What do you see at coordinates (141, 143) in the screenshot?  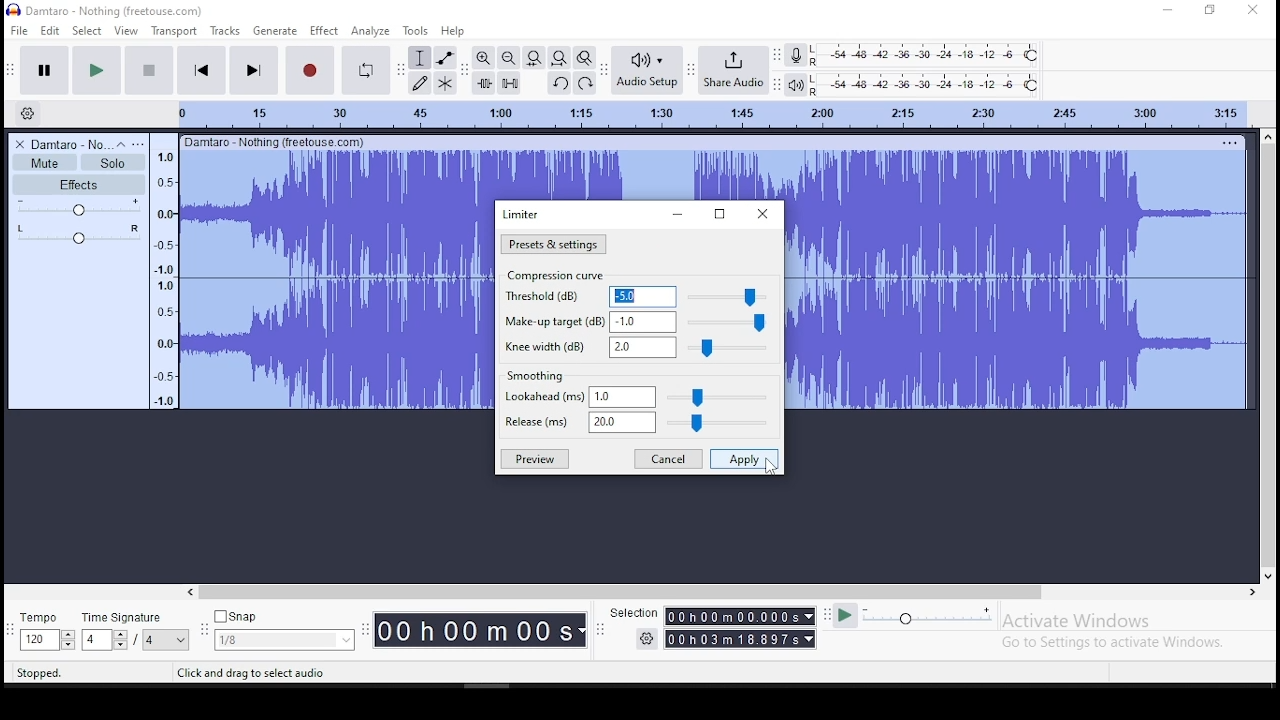 I see `open menu` at bounding box center [141, 143].